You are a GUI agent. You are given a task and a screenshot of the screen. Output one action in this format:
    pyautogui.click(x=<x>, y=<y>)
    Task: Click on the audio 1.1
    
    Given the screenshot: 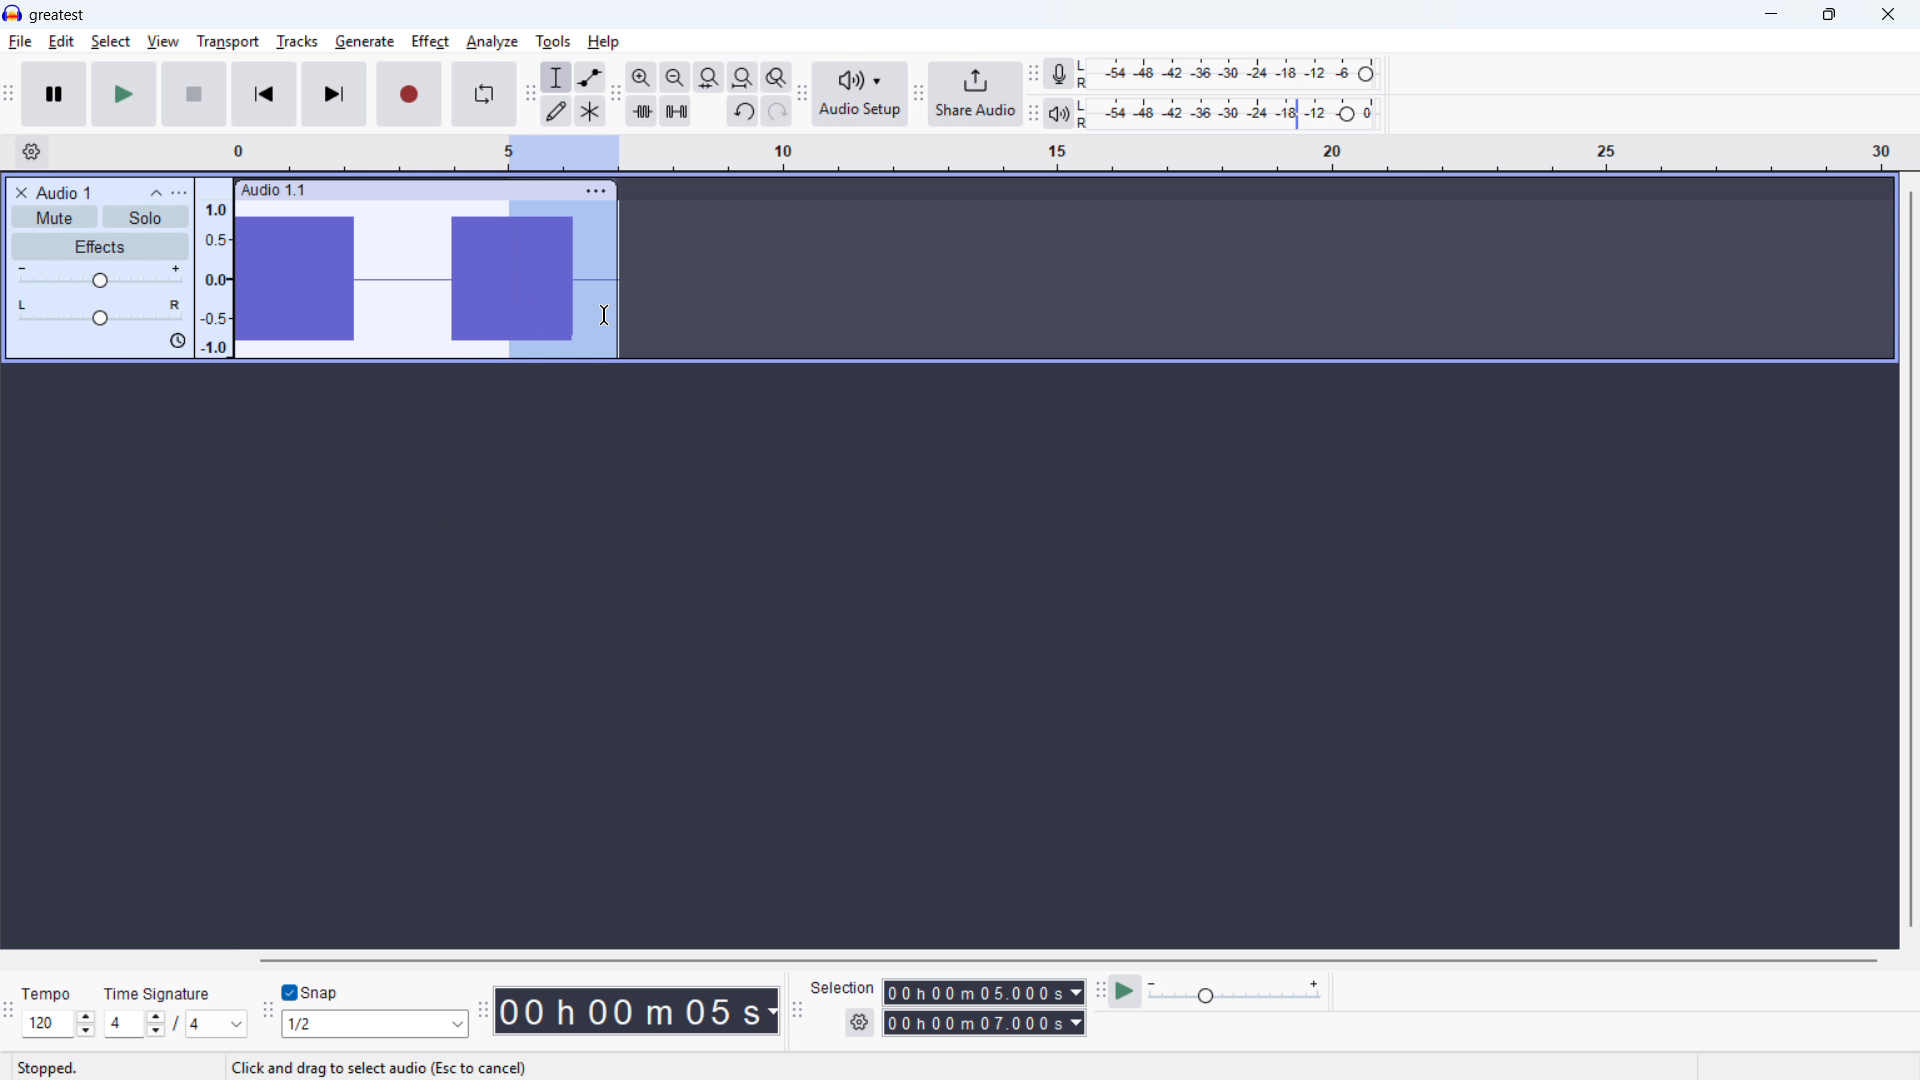 What is the action you would take?
    pyautogui.click(x=273, y=188)
    